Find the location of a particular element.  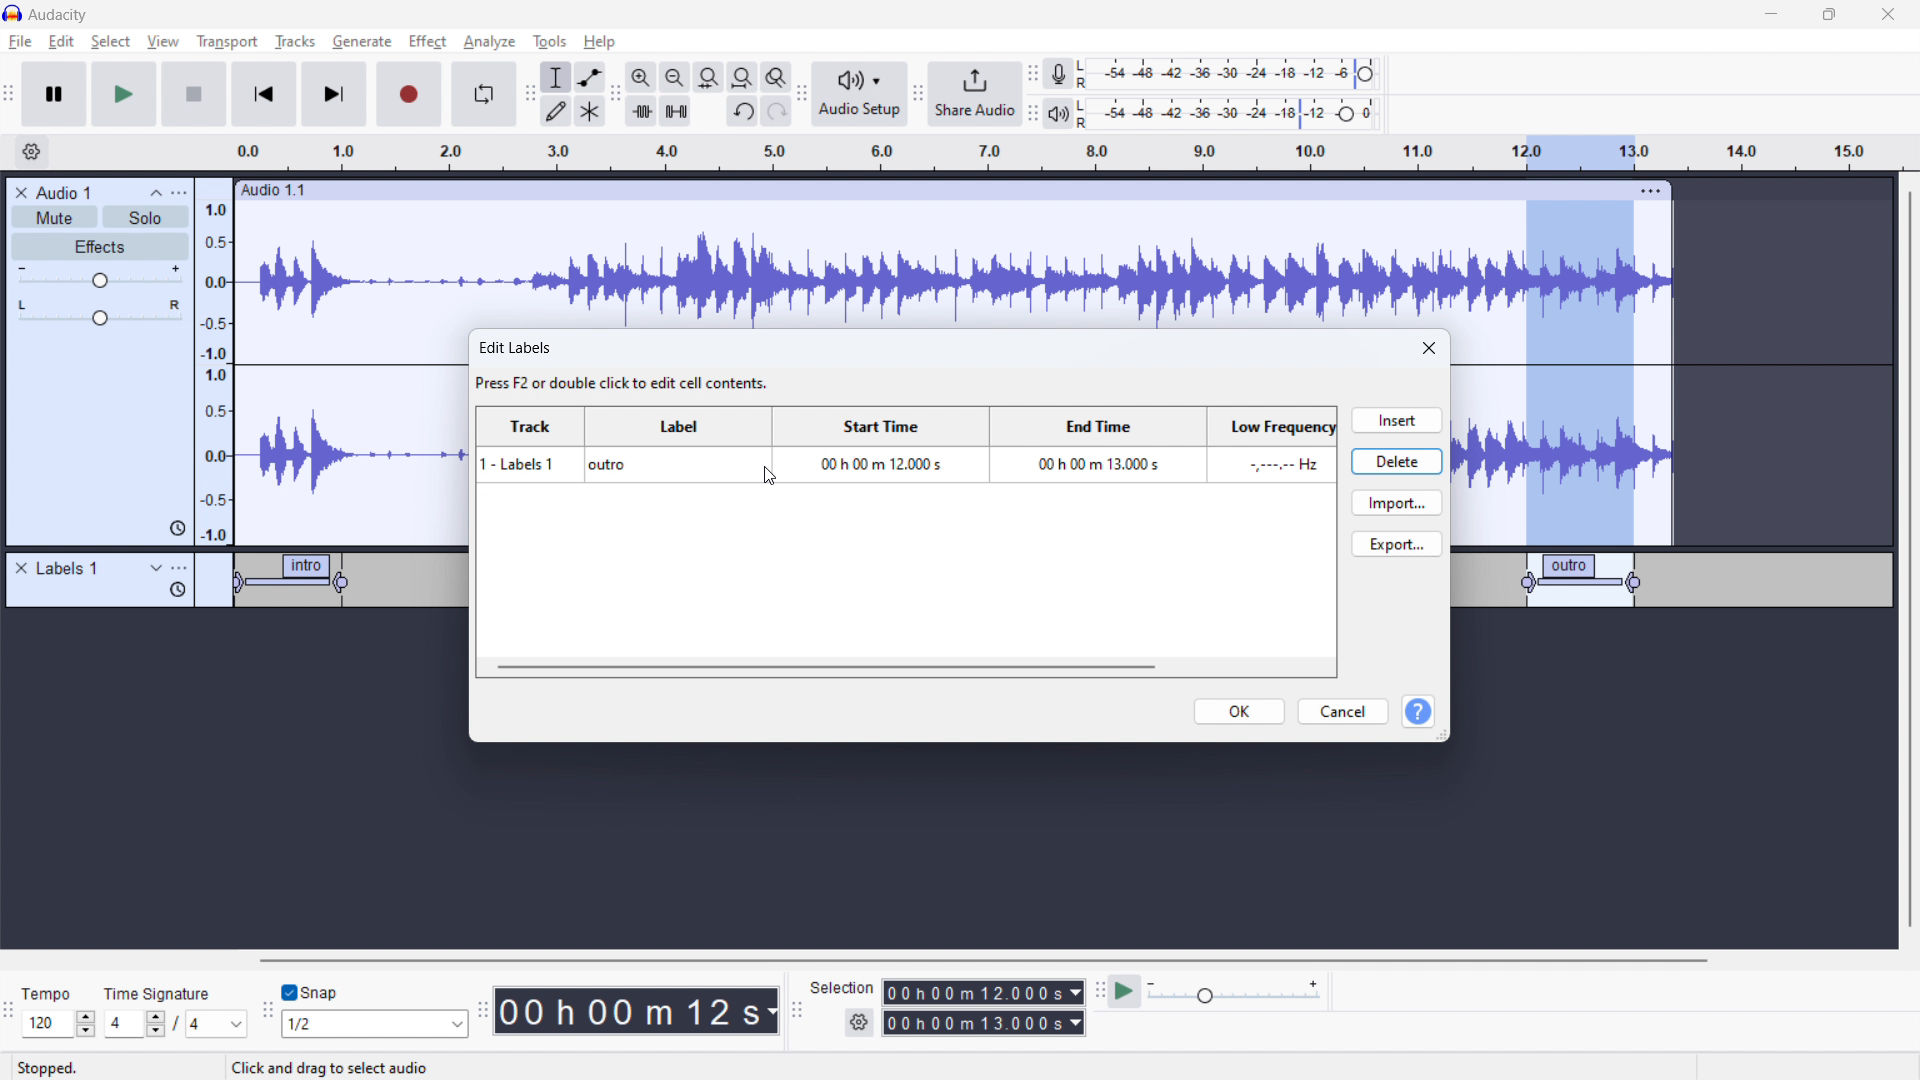

tools toolbar is located at coordinates (530, 94).